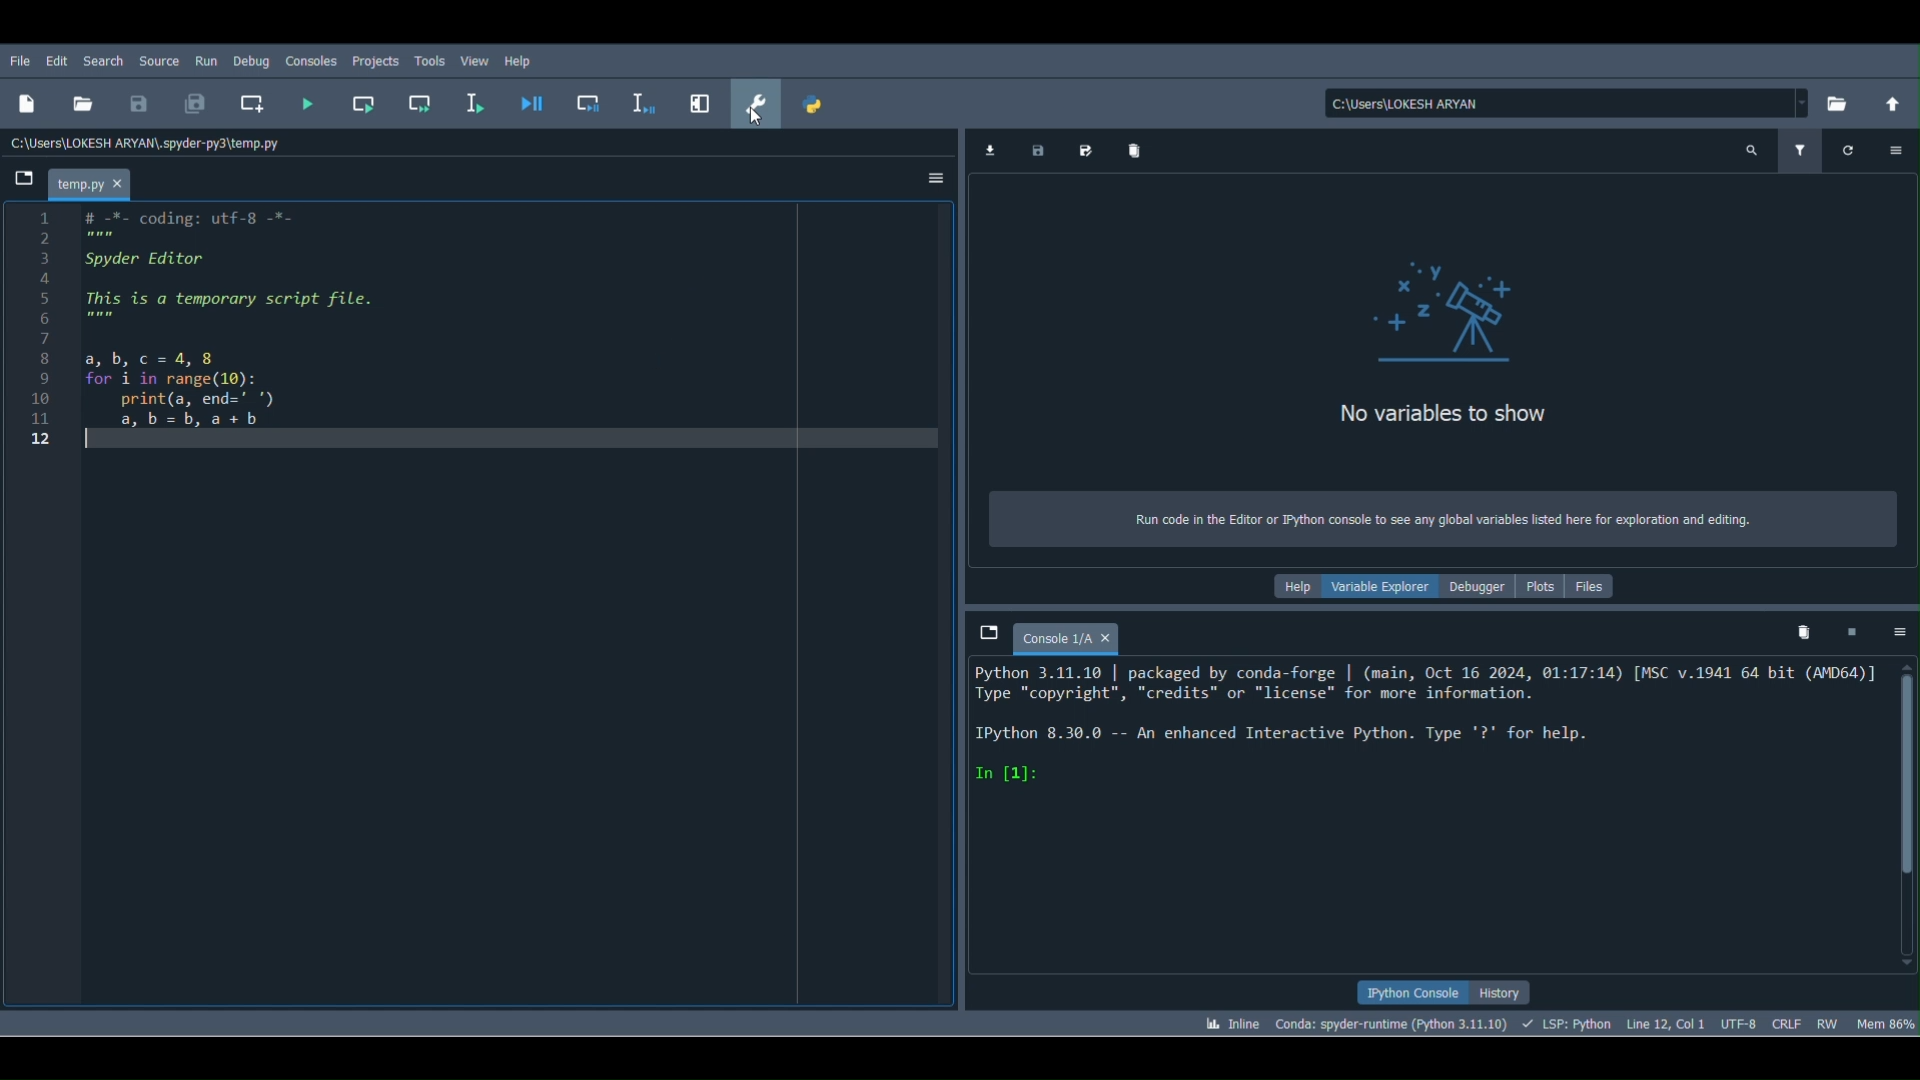  I want to click on Click to toggle between inline and interactive Matplotlib plotting, so click(1230, 1021).